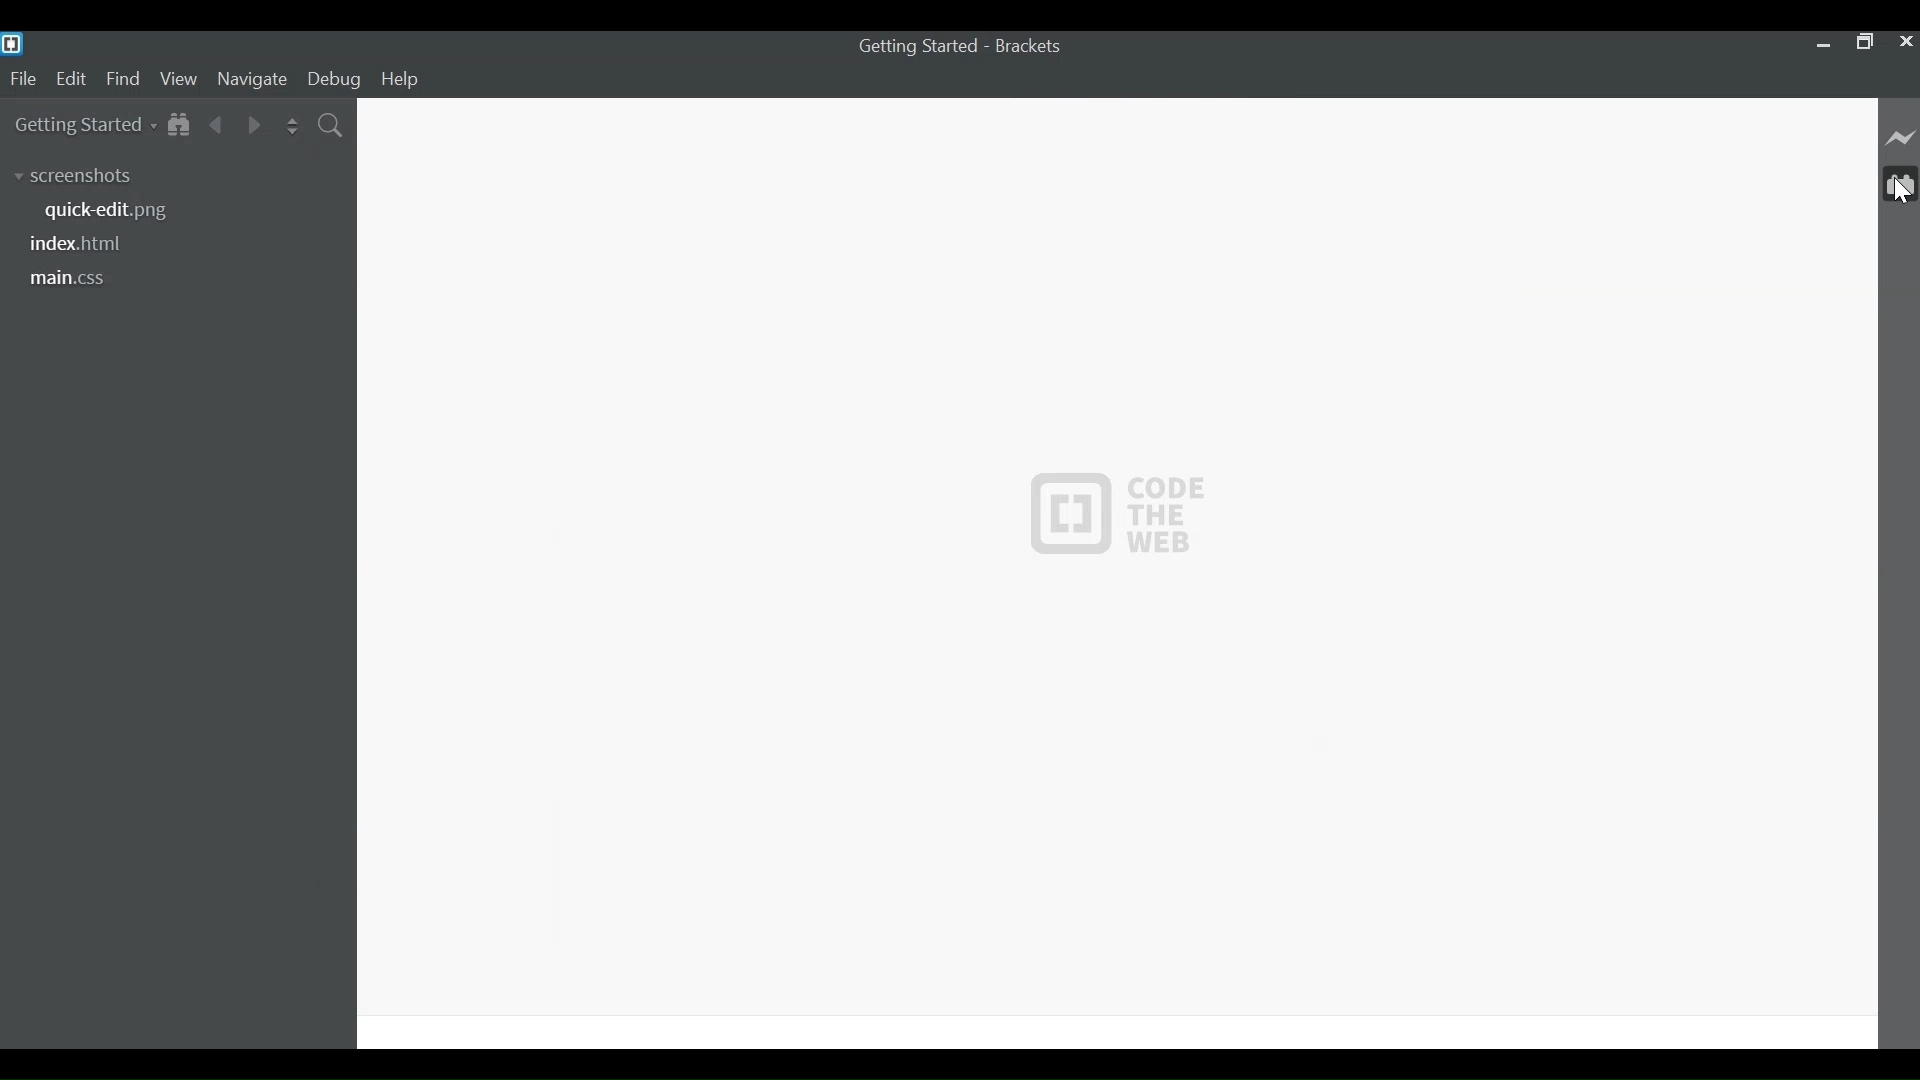 The height and width of the screenshot is (1080, 1920). What do you see at coordinates (69, 278) in the screenshot?
I see `css file` at bounding box center [69, 278].